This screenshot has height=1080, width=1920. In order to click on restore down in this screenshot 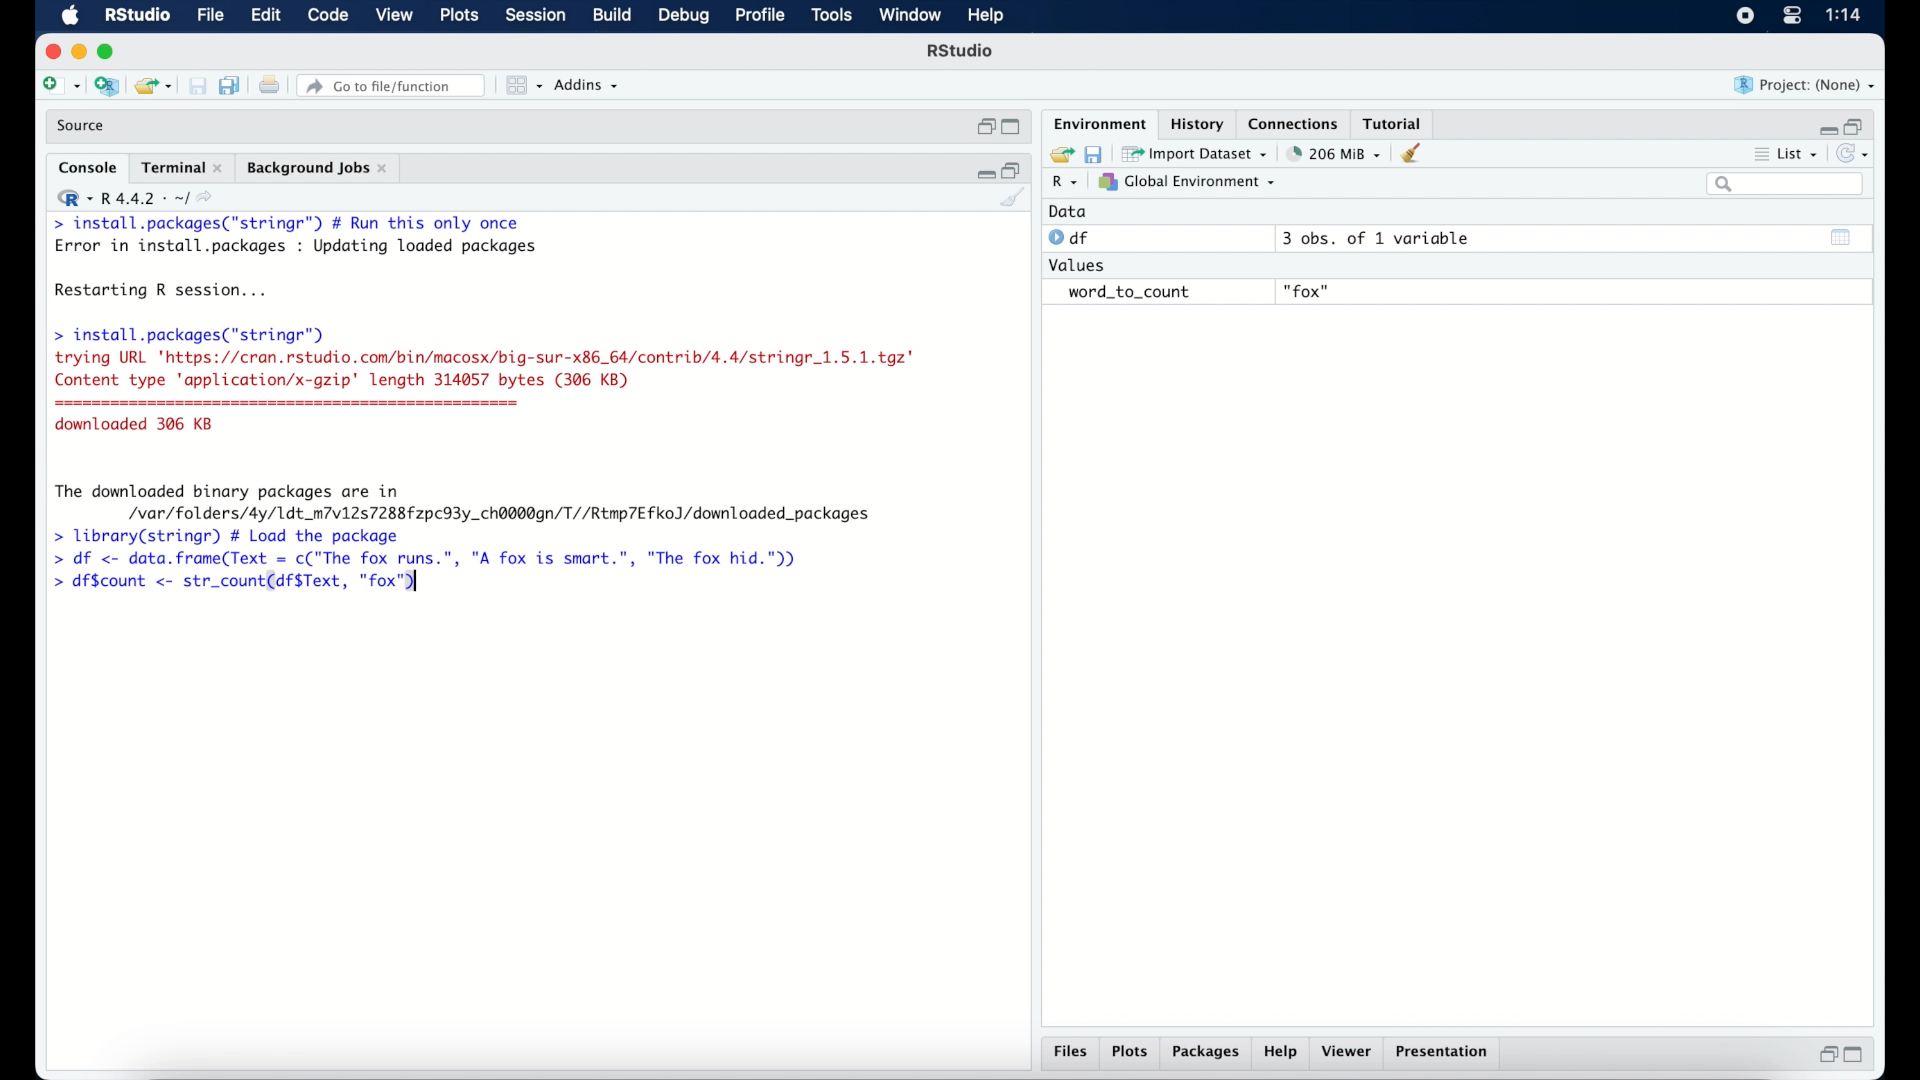, I will do `click(1013, 169)`.